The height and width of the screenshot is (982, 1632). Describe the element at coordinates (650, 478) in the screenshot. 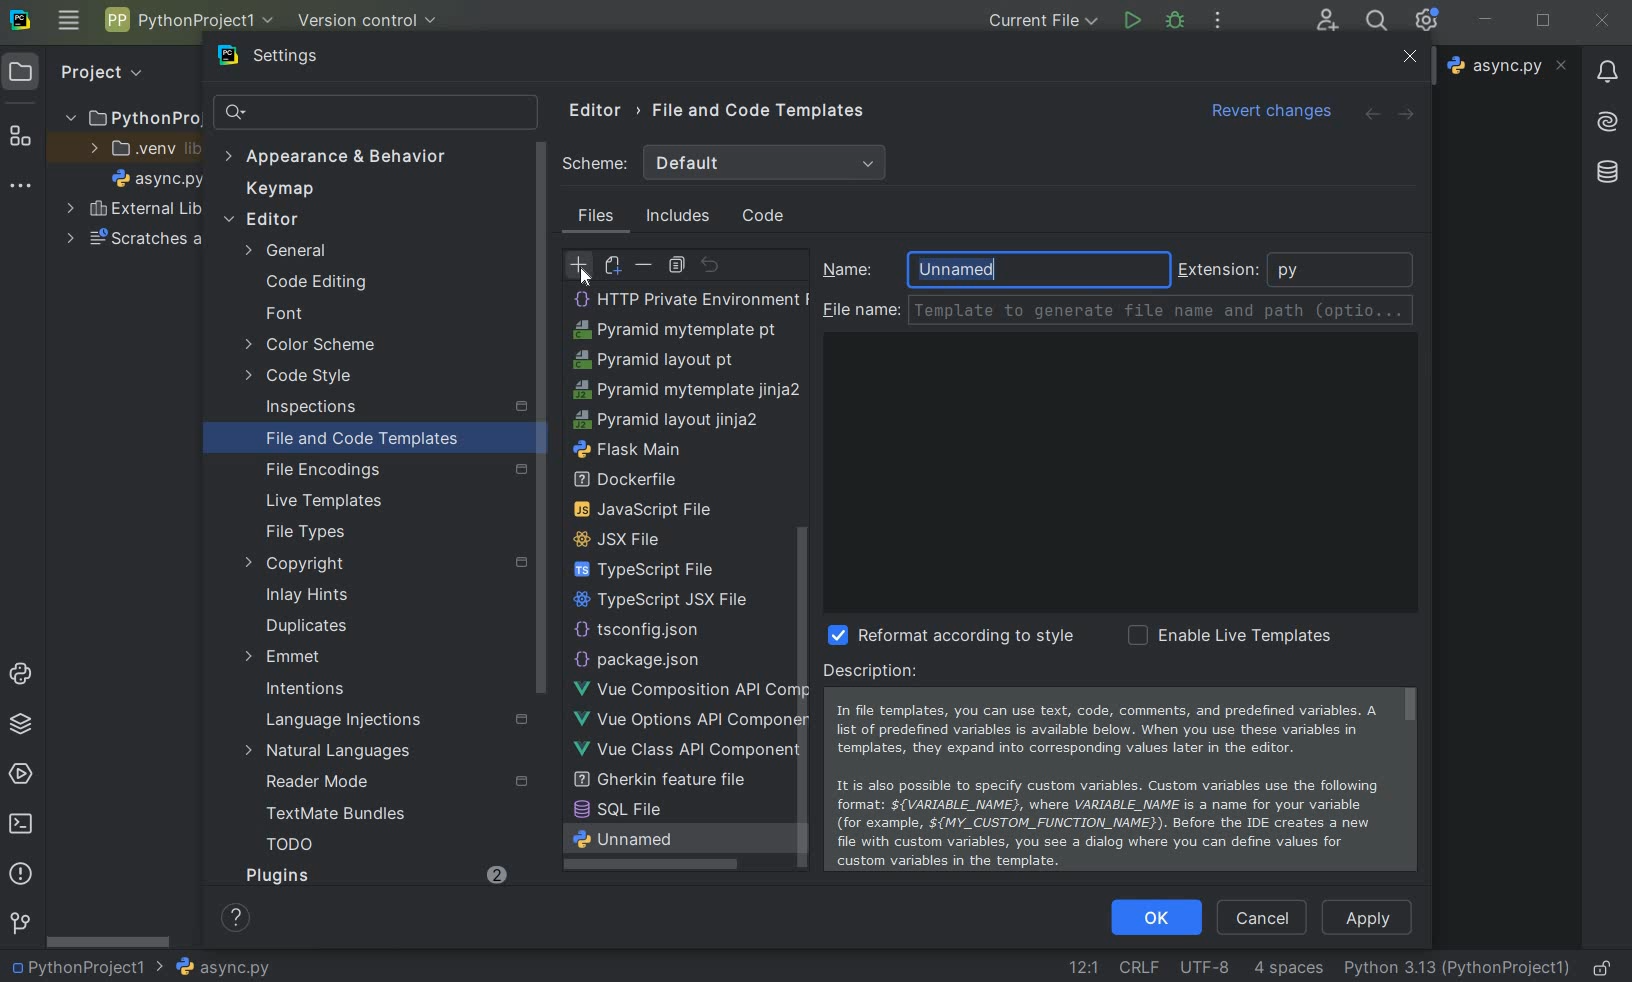

I see `python unit test` at that location.